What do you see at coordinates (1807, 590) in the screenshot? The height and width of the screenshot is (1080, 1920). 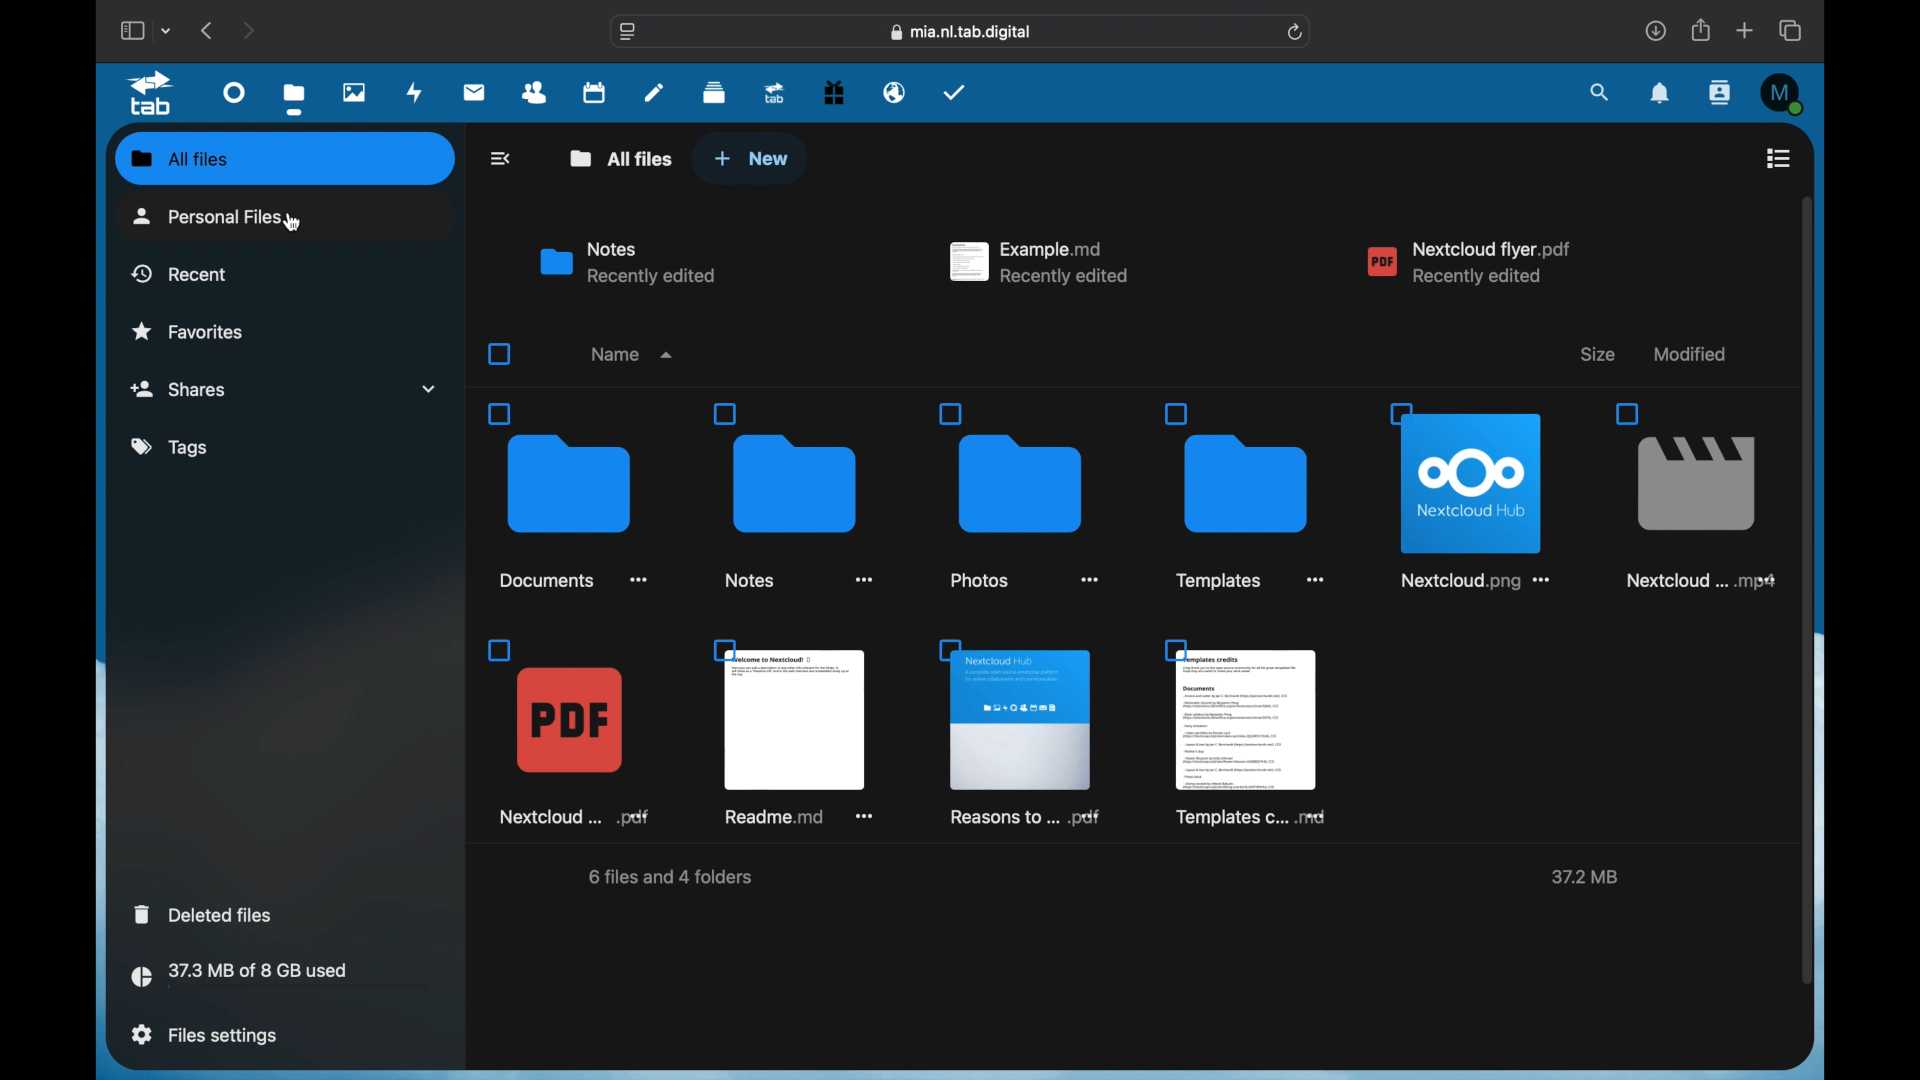 I see `scroll box` at bounding box center [1807, 590].